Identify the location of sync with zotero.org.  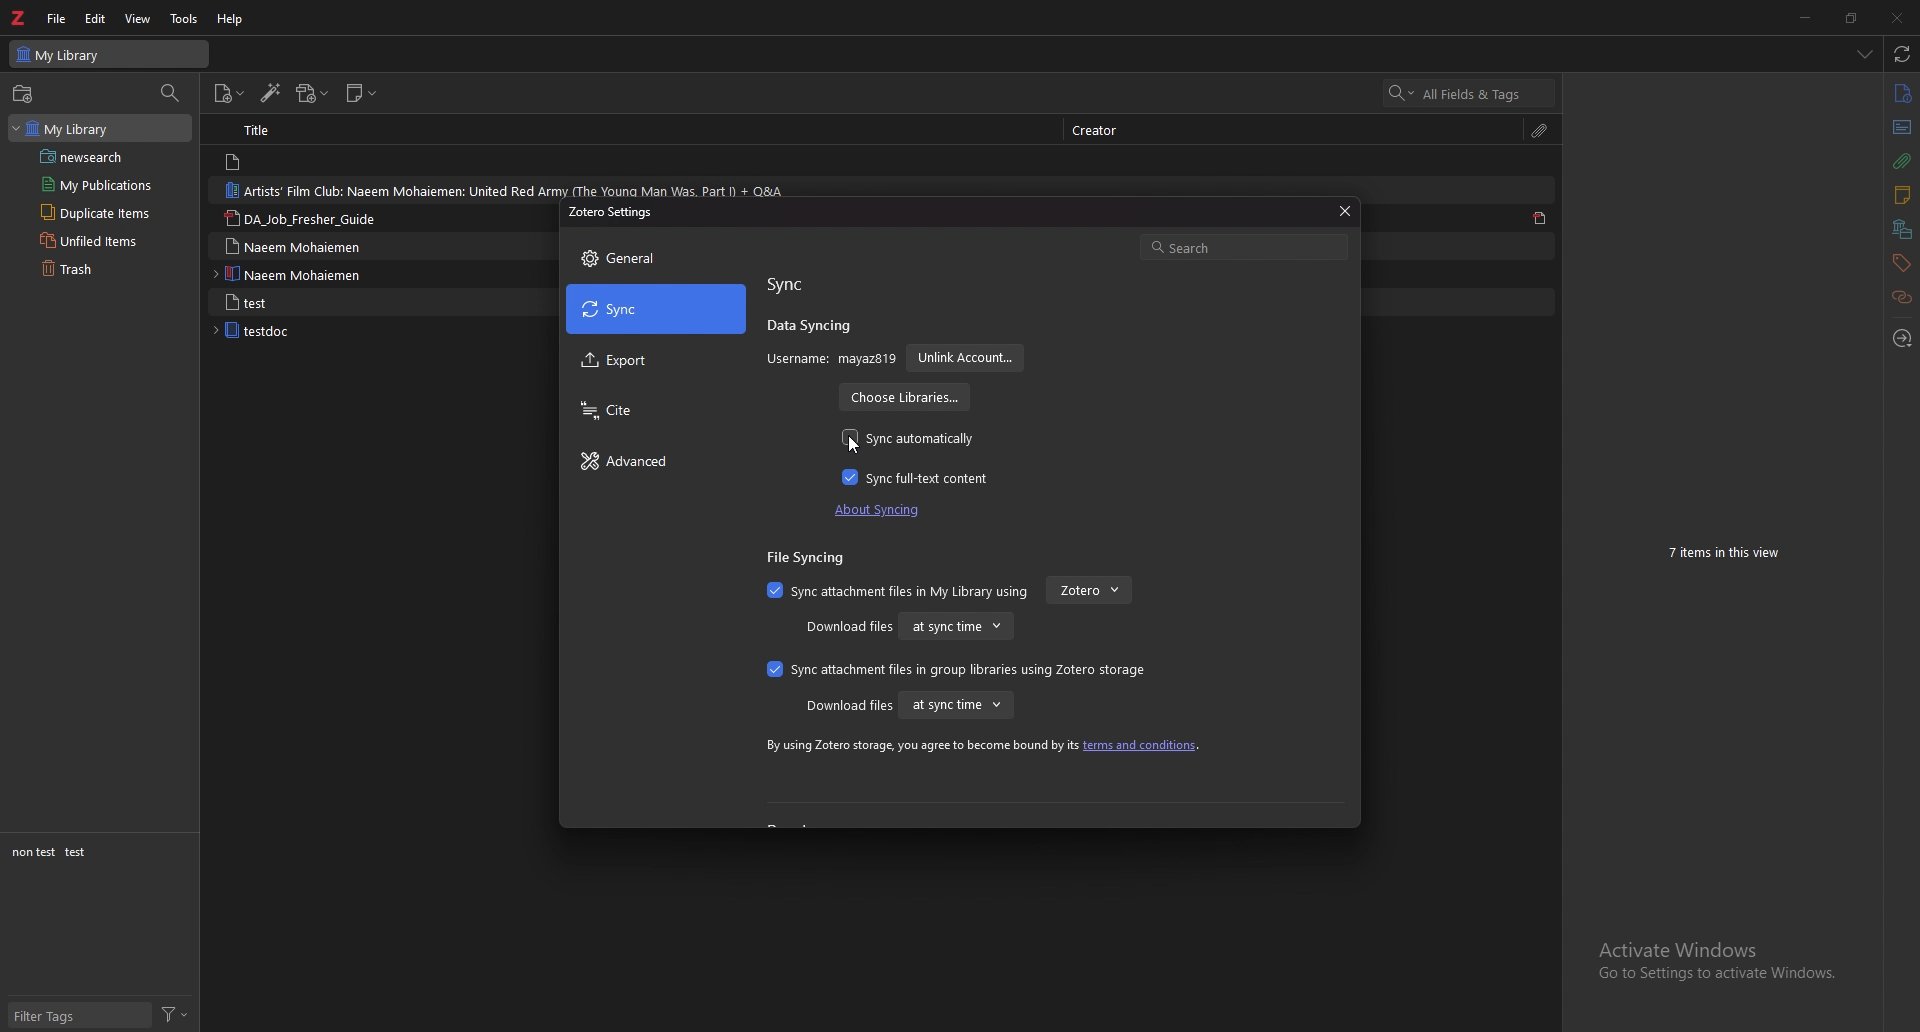
(1900, 54).